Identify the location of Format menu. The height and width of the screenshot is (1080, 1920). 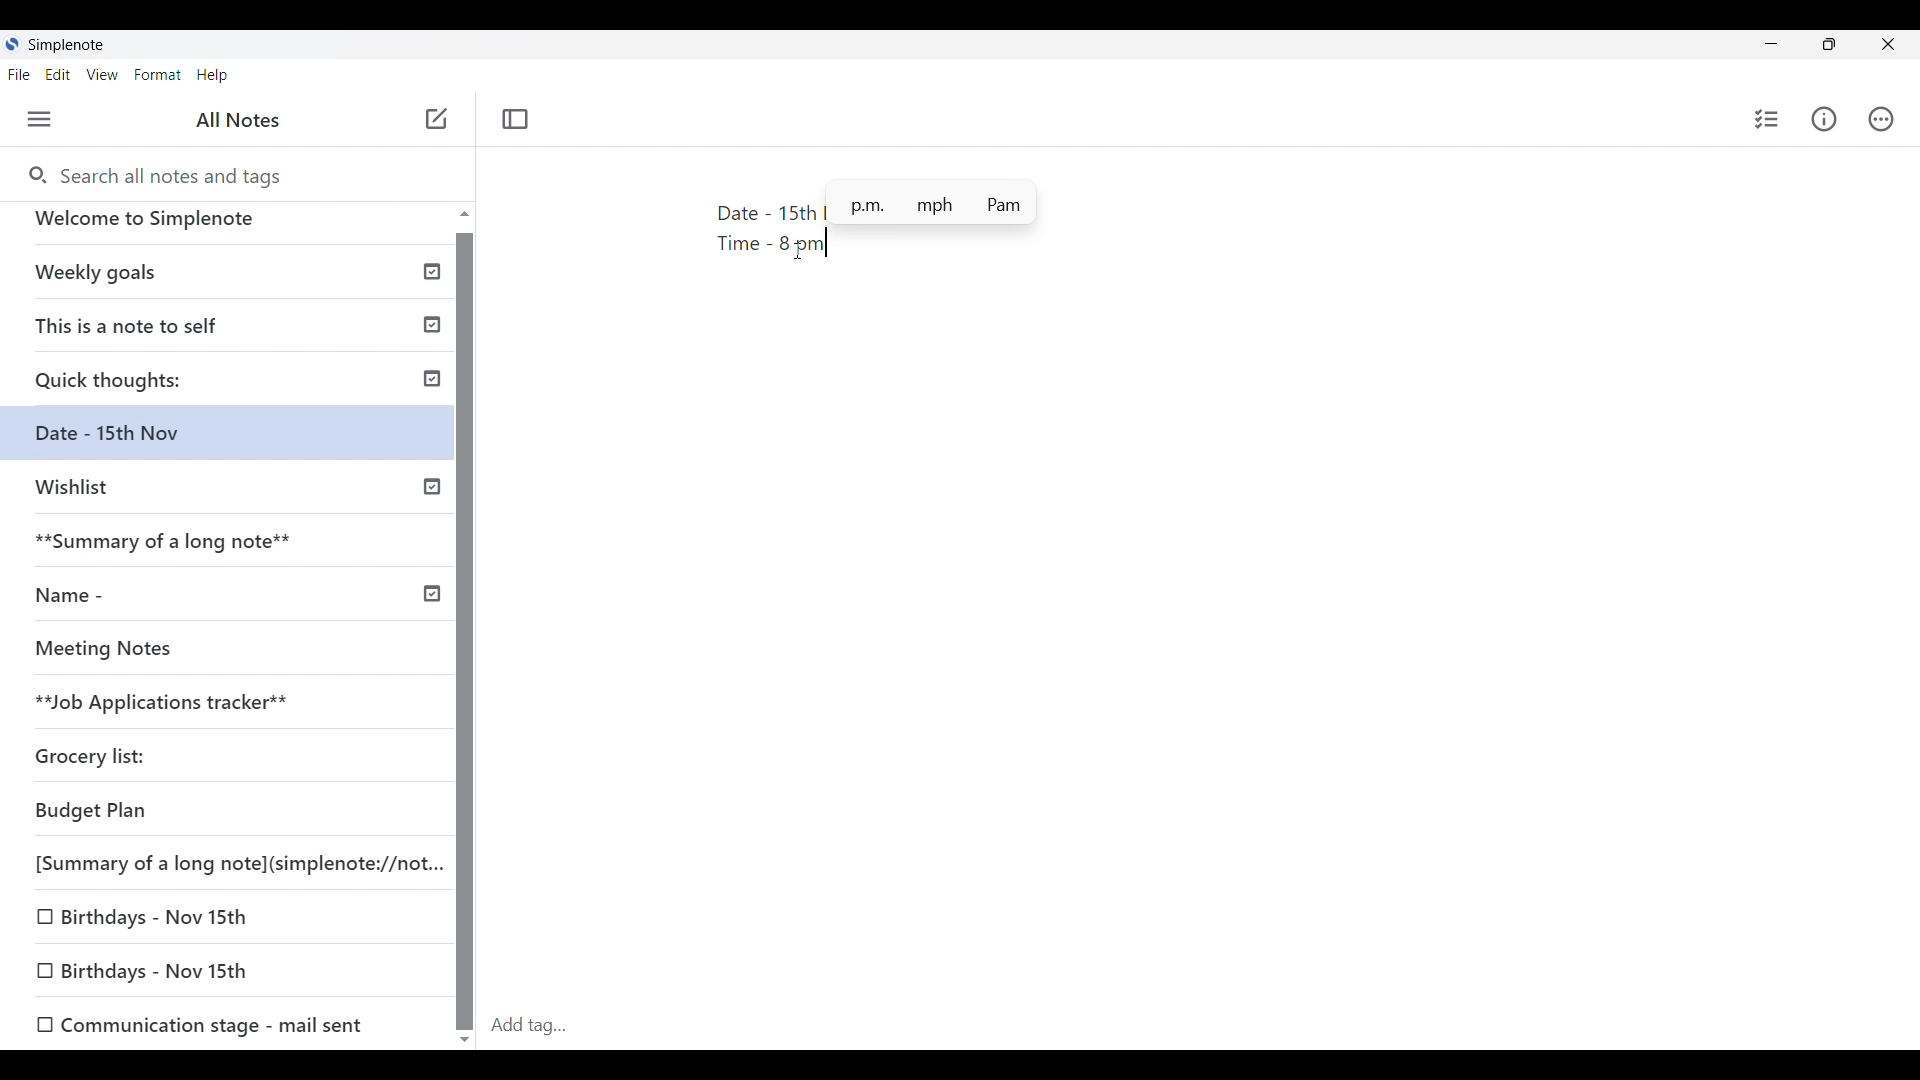
(158, 75).